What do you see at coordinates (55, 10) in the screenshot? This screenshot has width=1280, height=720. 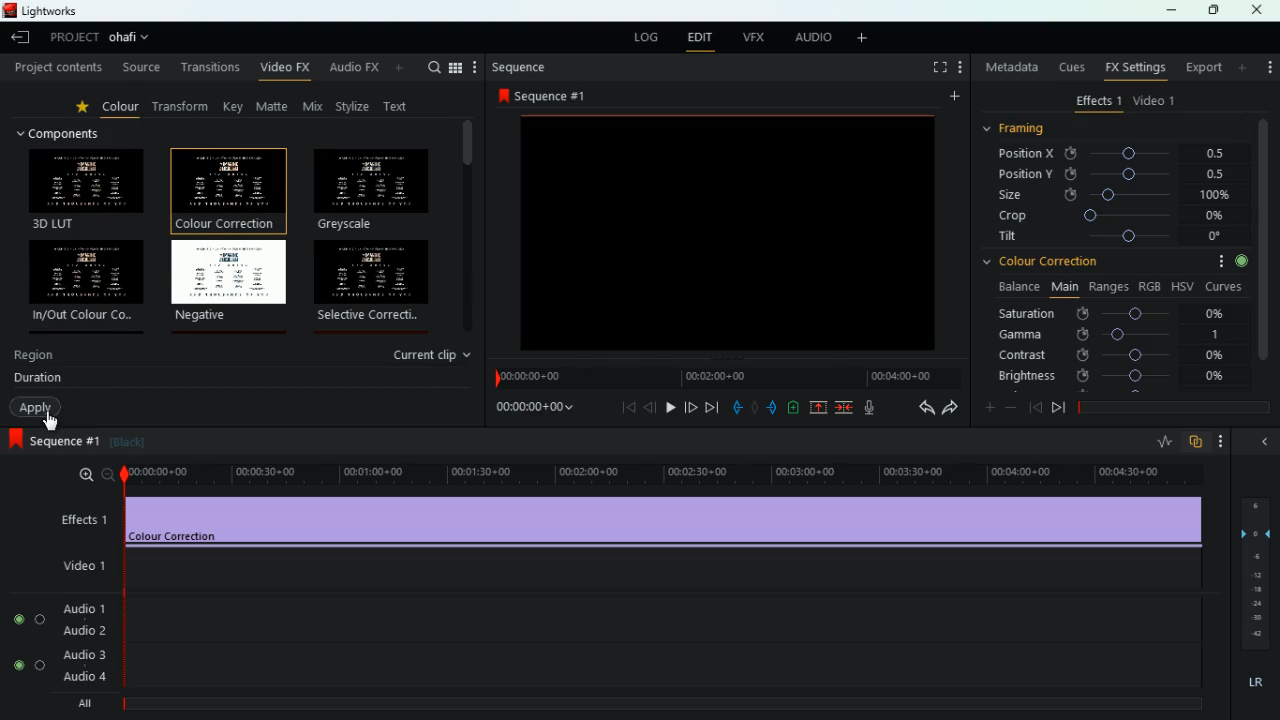 I see `loghtworks` at bounding box center [55, 10].